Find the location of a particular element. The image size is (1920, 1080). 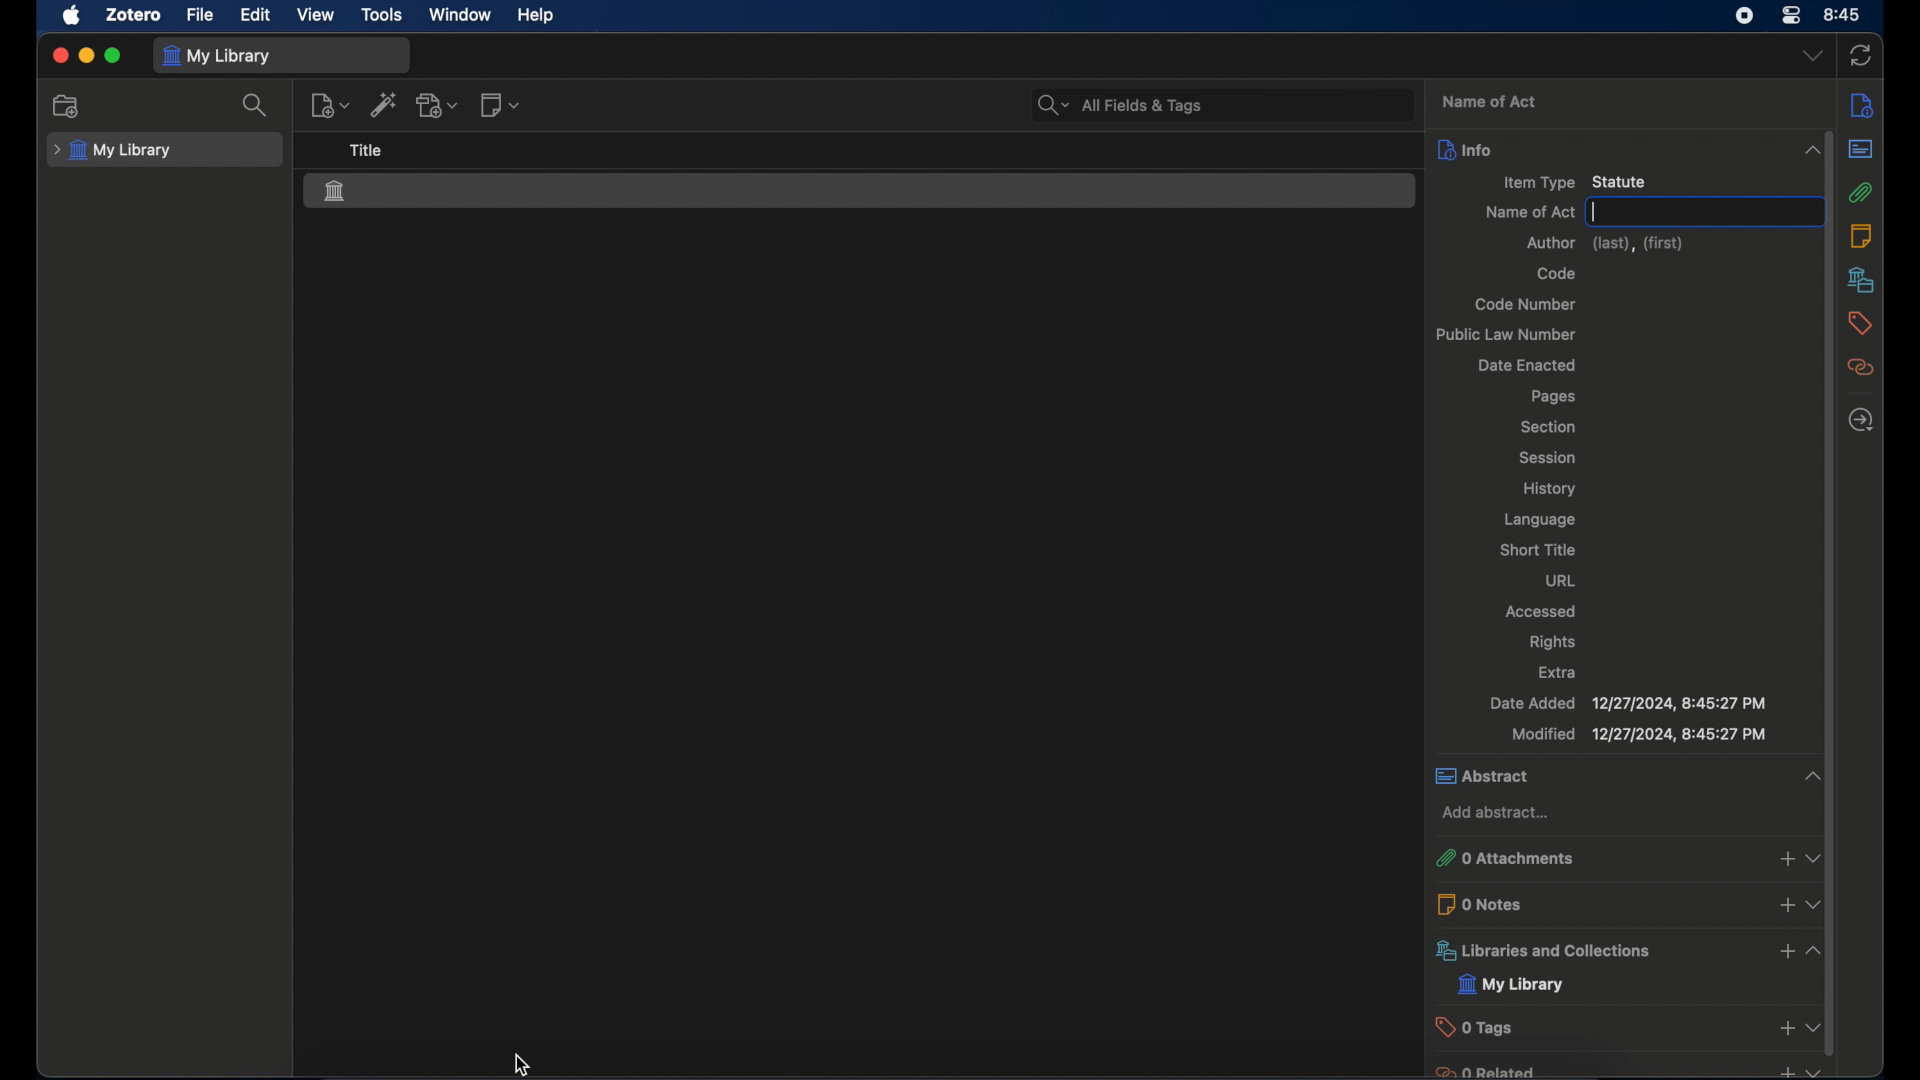

0 related is located at coordinates (1597, 1070).